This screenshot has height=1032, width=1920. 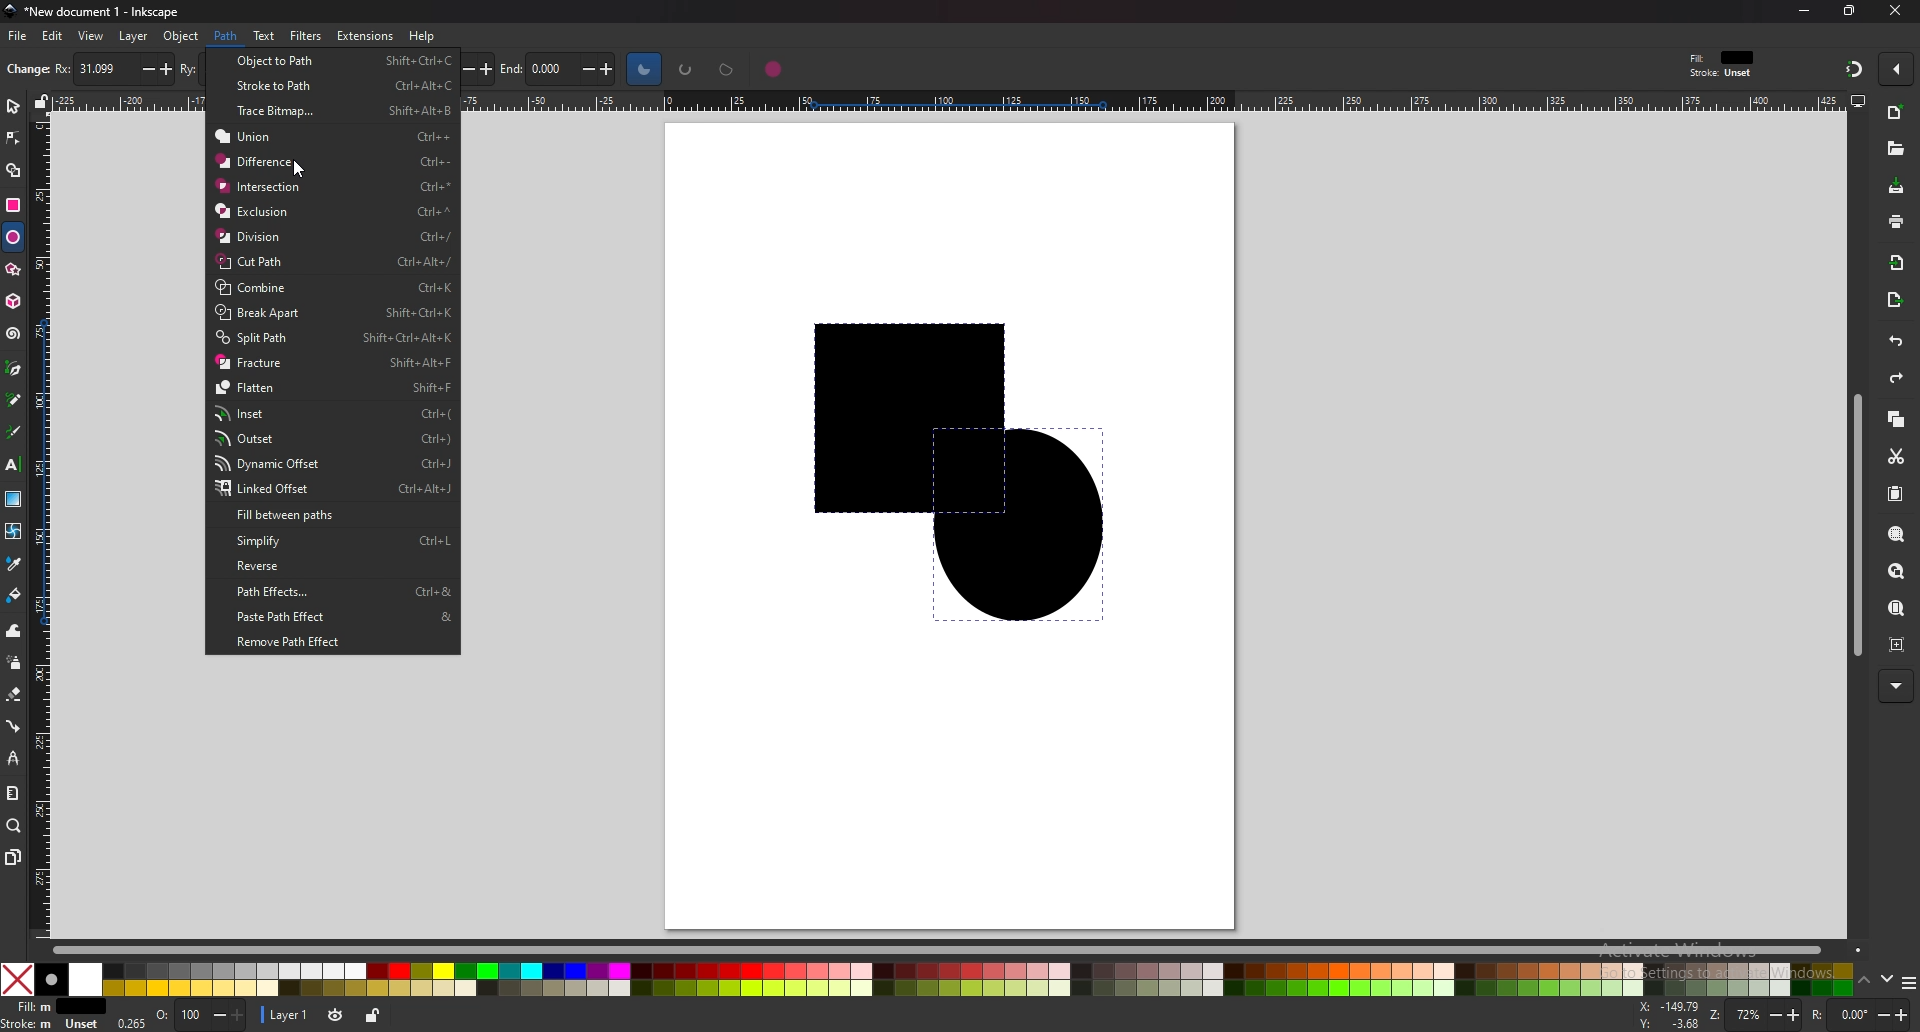 I want to click on new, so click(x=25, y=71).